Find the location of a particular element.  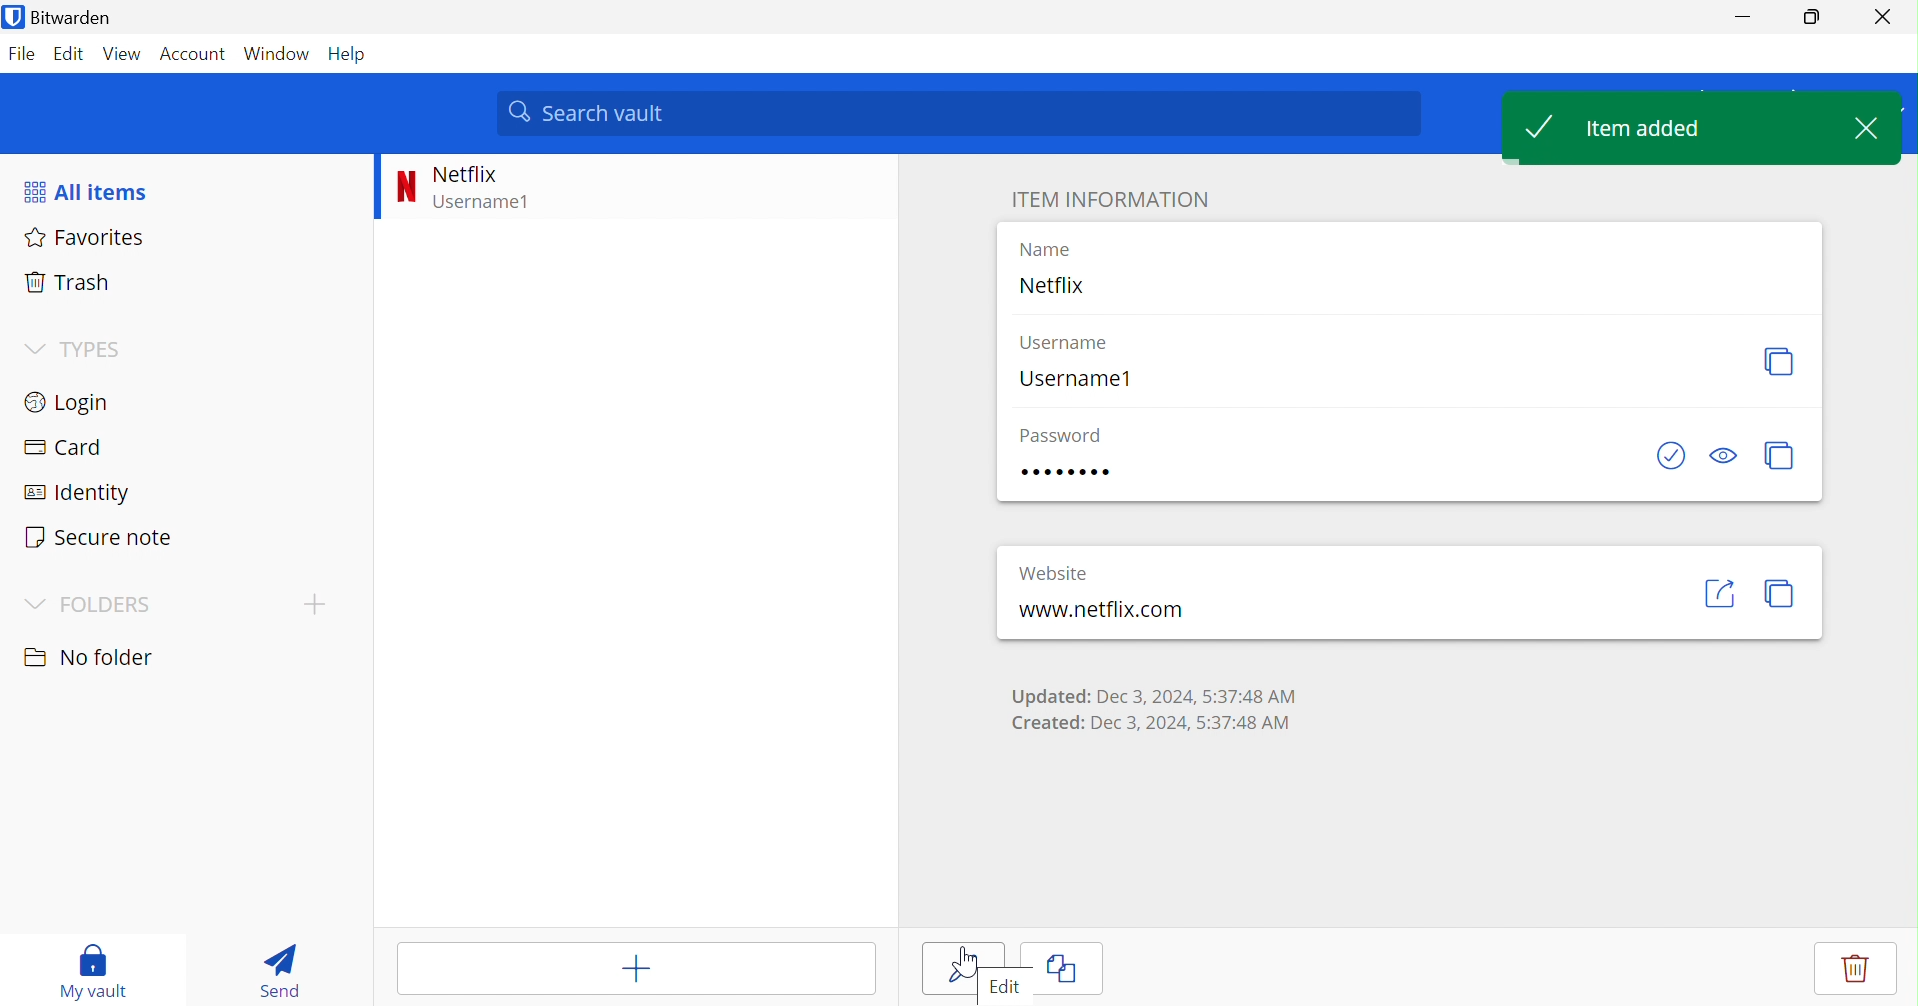

Close is located at coordinates (1882, 17).